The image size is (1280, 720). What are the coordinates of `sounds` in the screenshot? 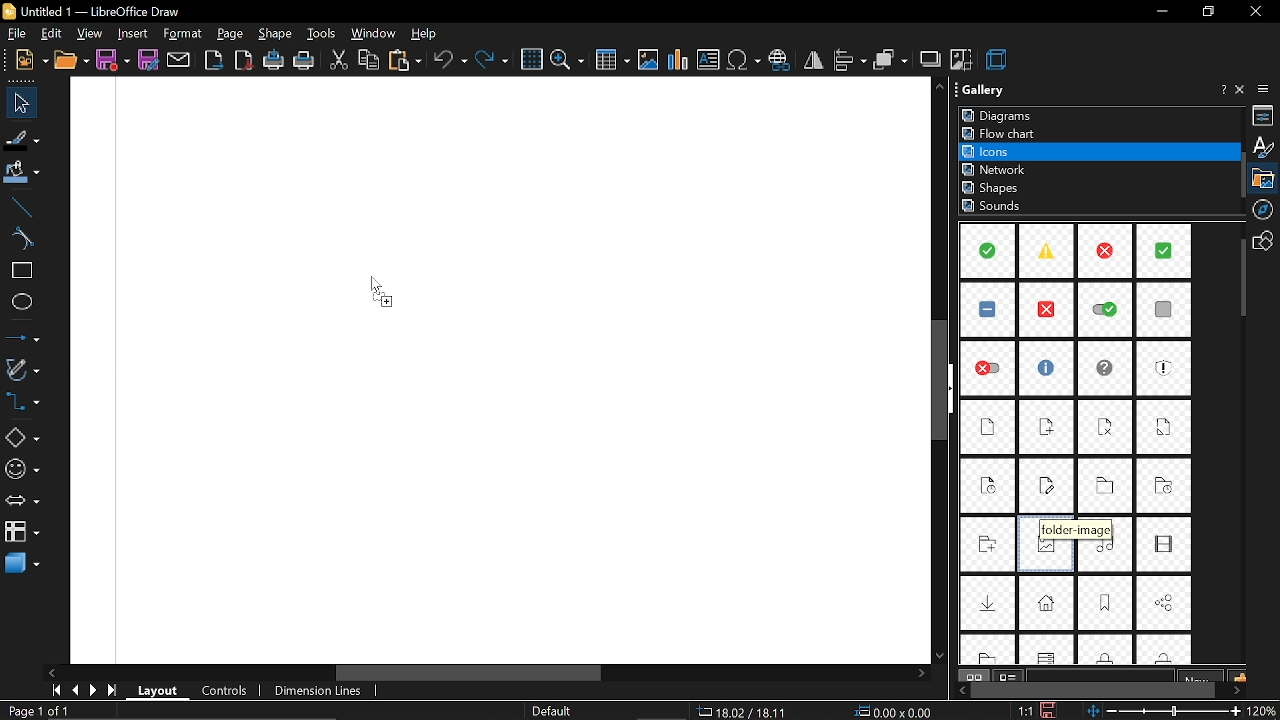 It's located at (994, 207).